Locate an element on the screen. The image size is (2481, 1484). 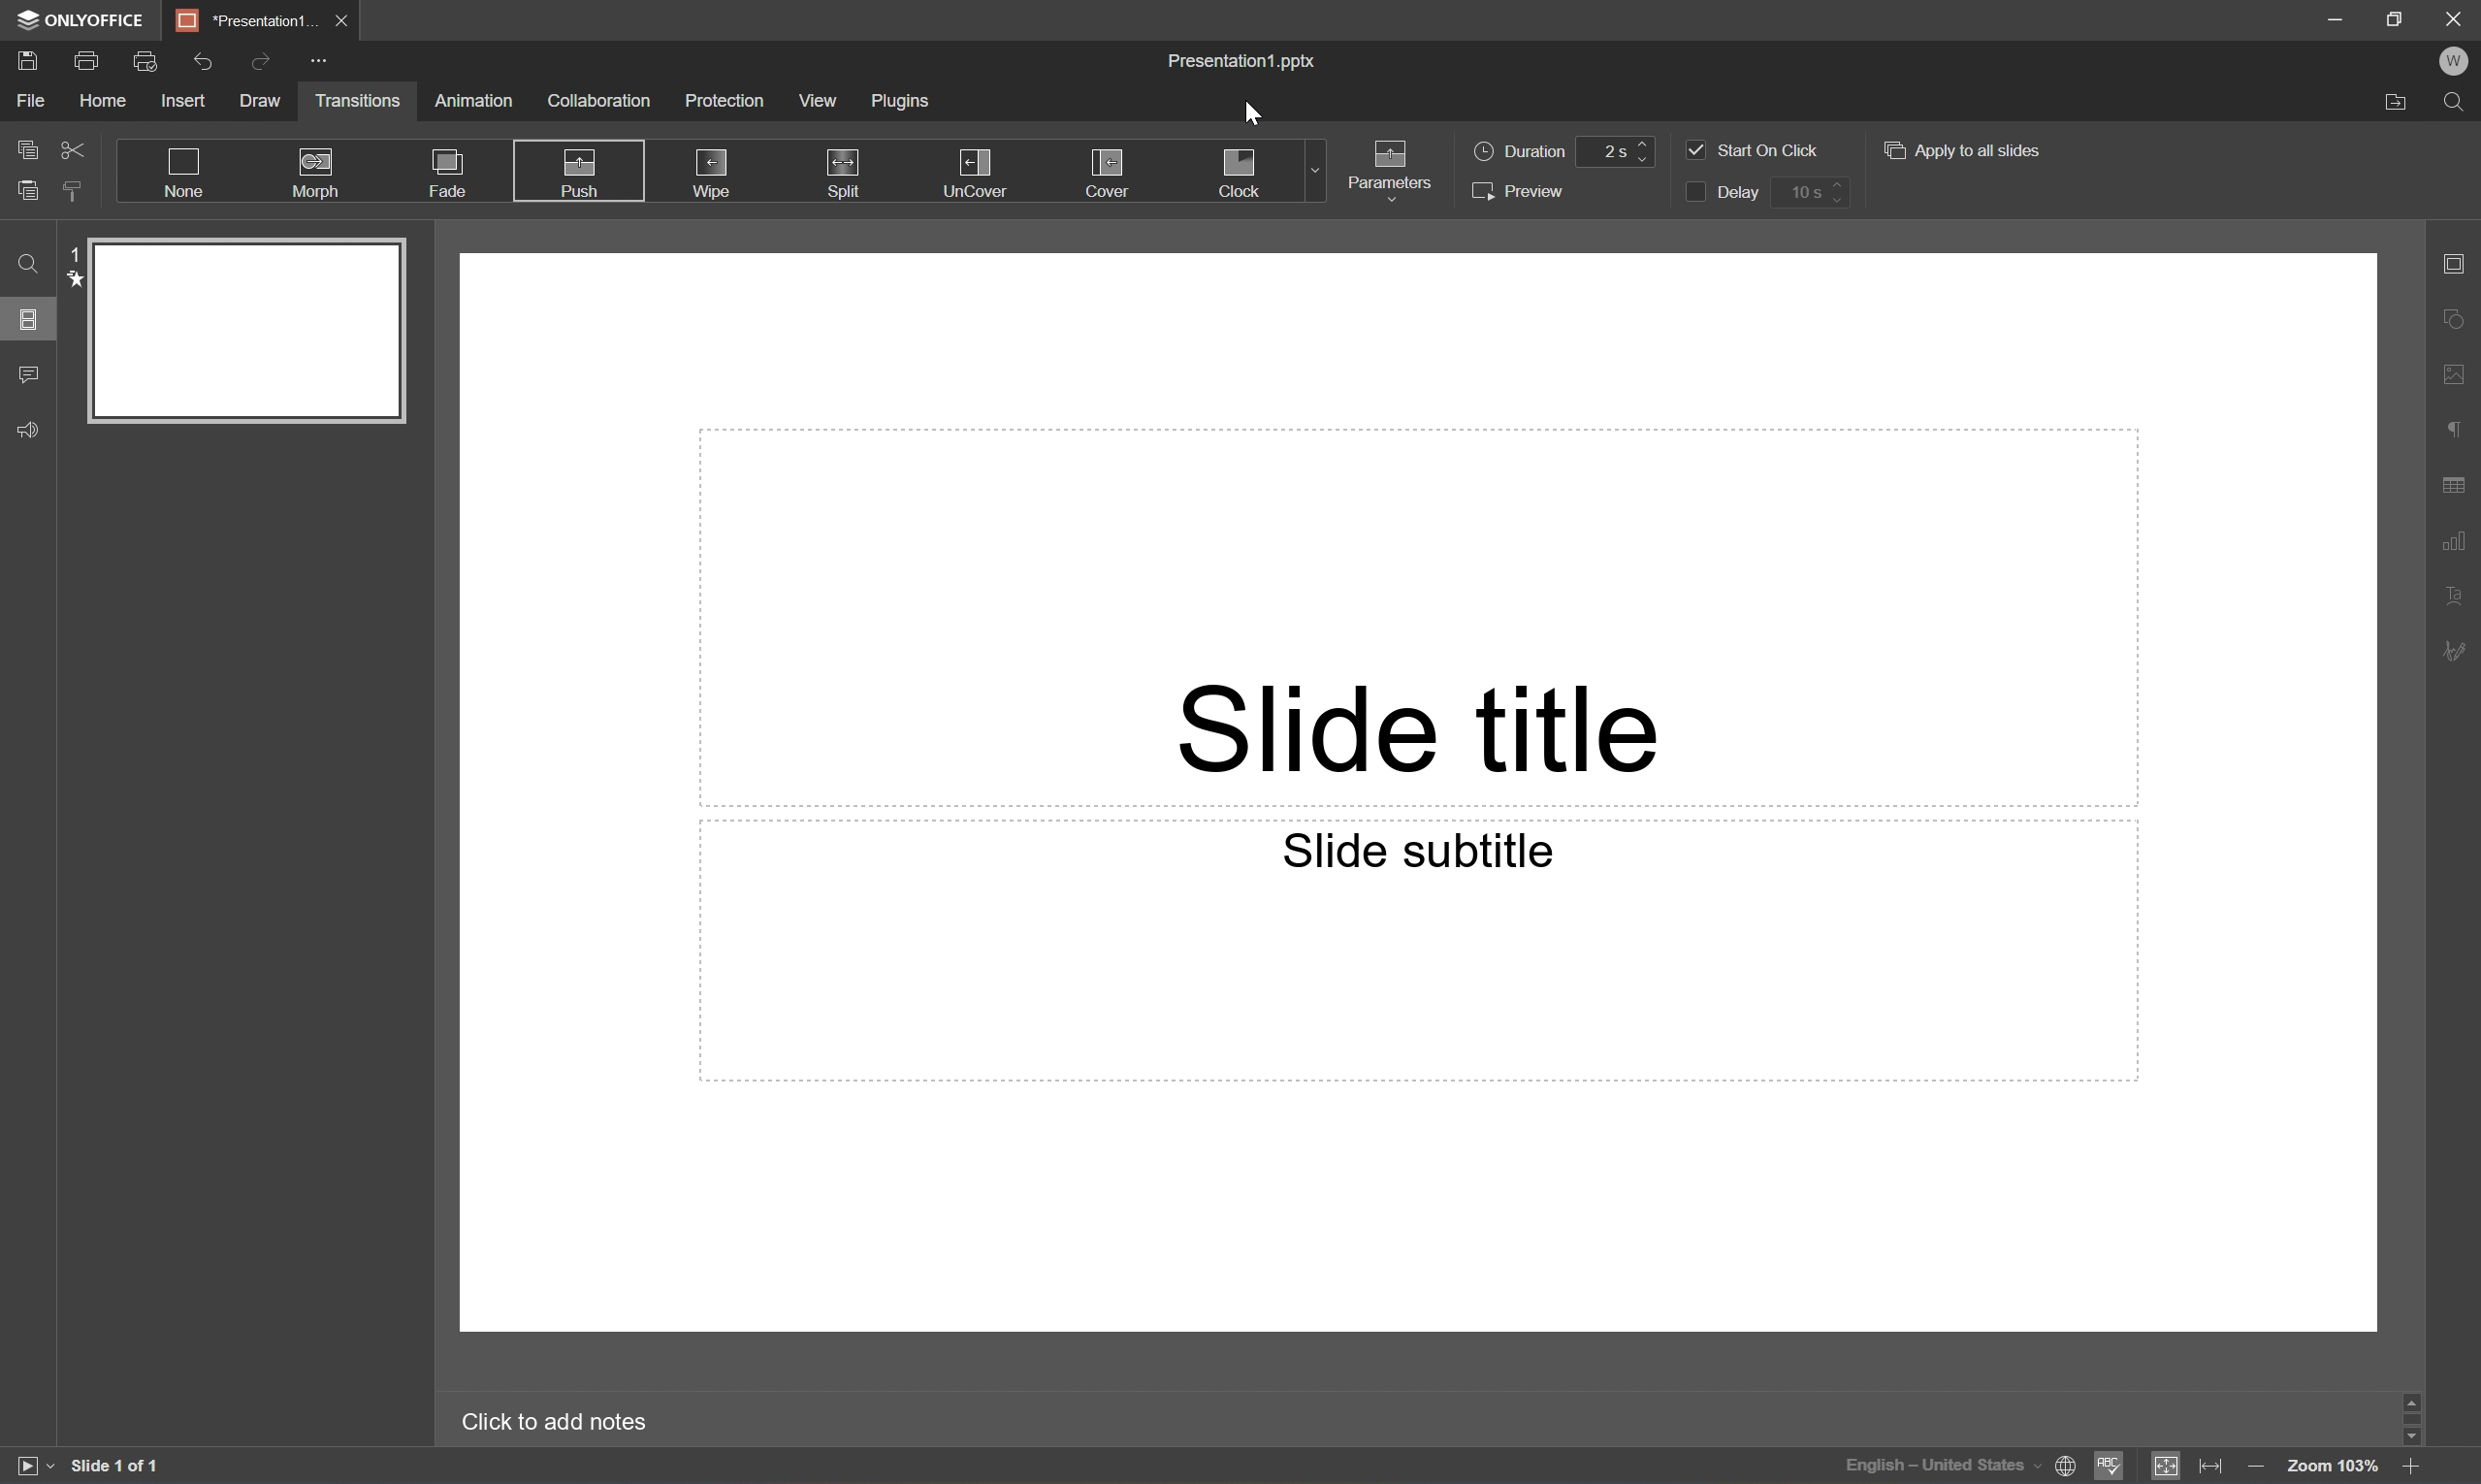
Slide 1 of 1 is located at coordinates (116, 1470).